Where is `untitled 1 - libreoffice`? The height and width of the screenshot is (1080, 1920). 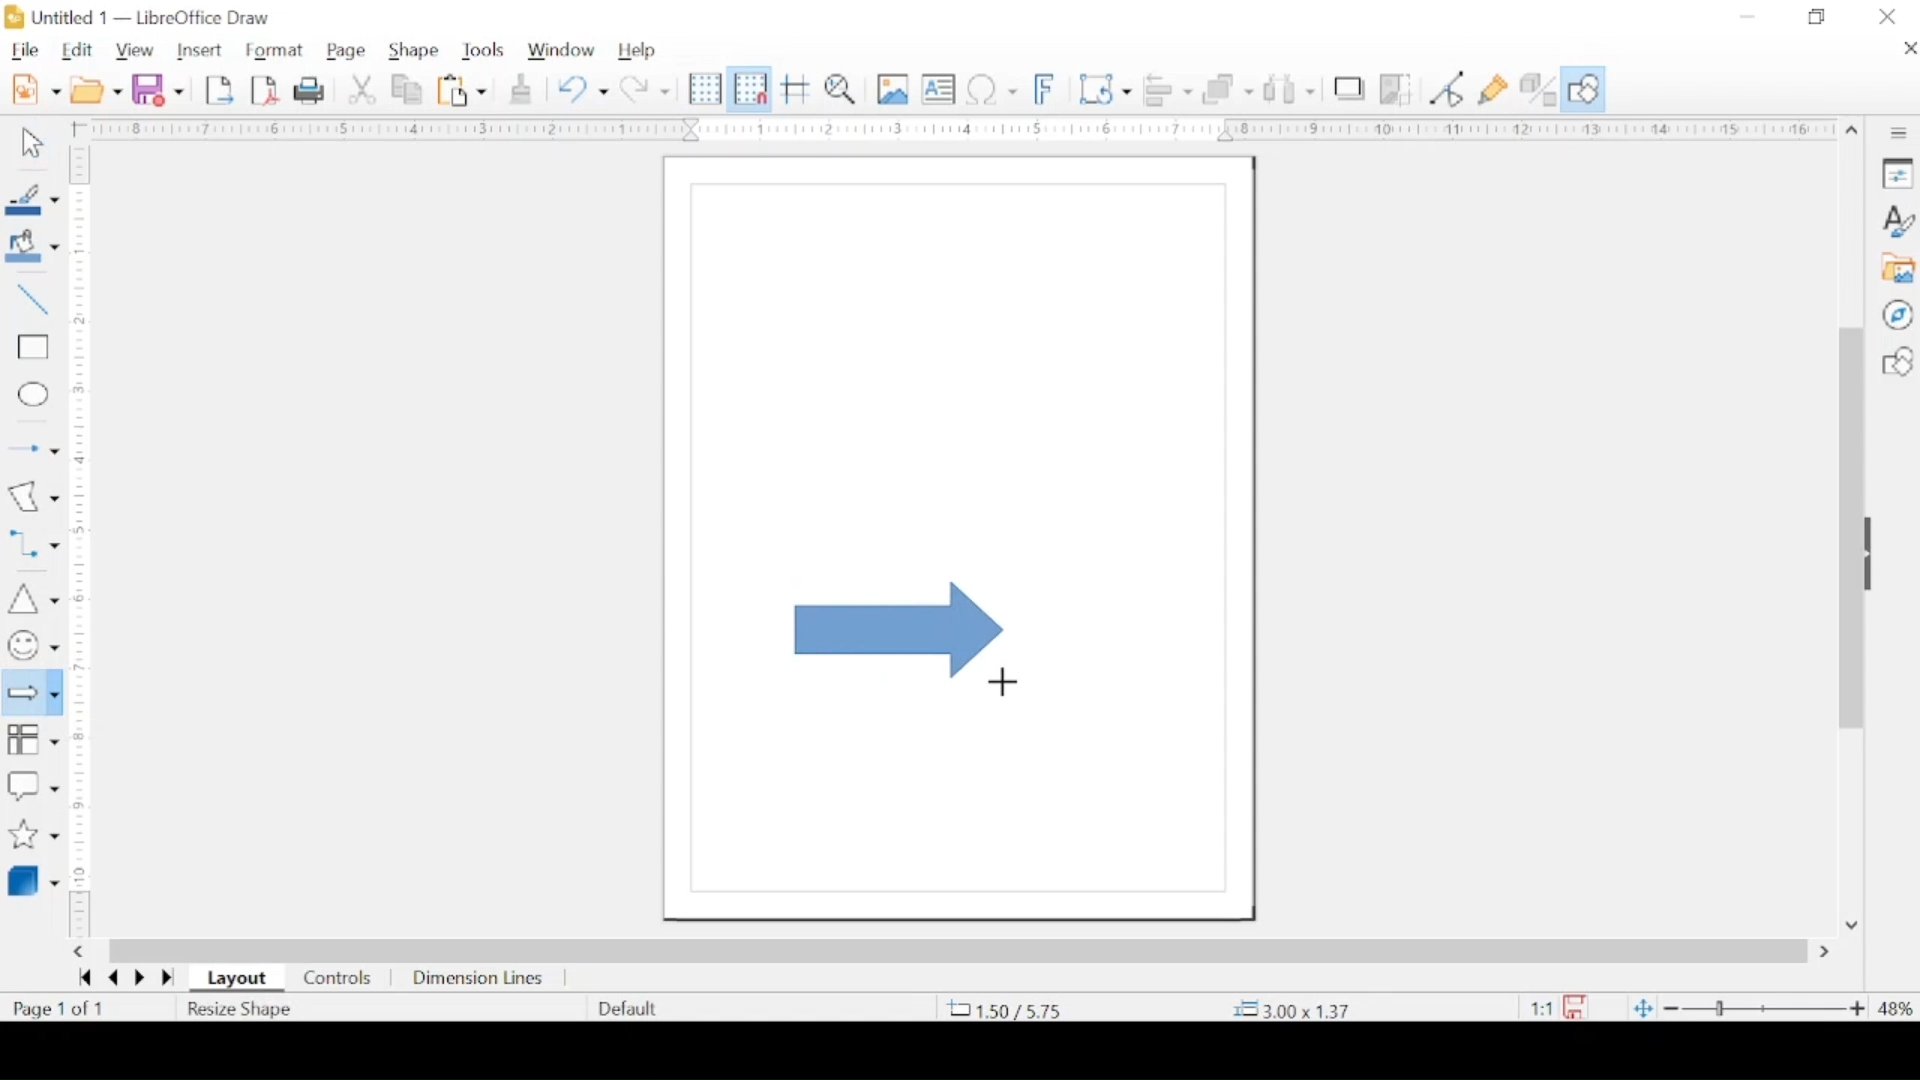 untitled 1 - libreoffice is located at coordinates (143, 17).